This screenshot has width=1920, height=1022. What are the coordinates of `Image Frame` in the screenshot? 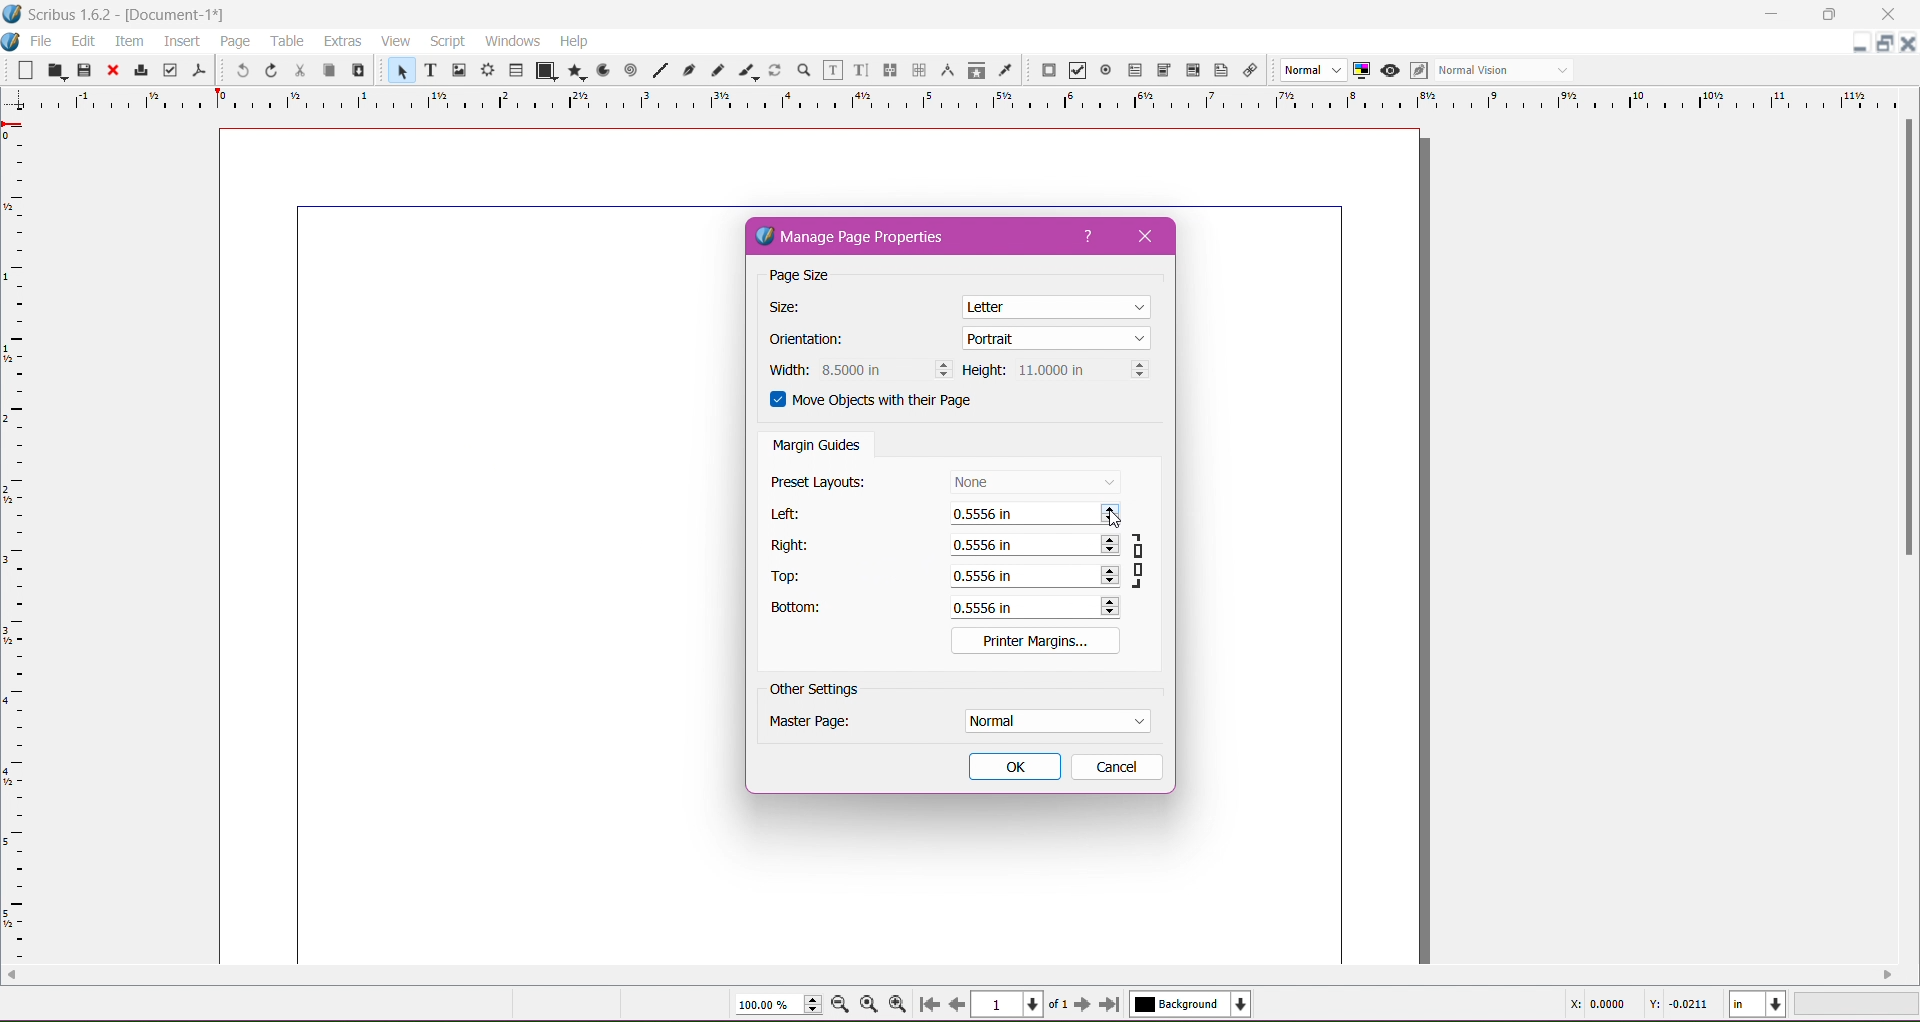 It's located at (460, 71).